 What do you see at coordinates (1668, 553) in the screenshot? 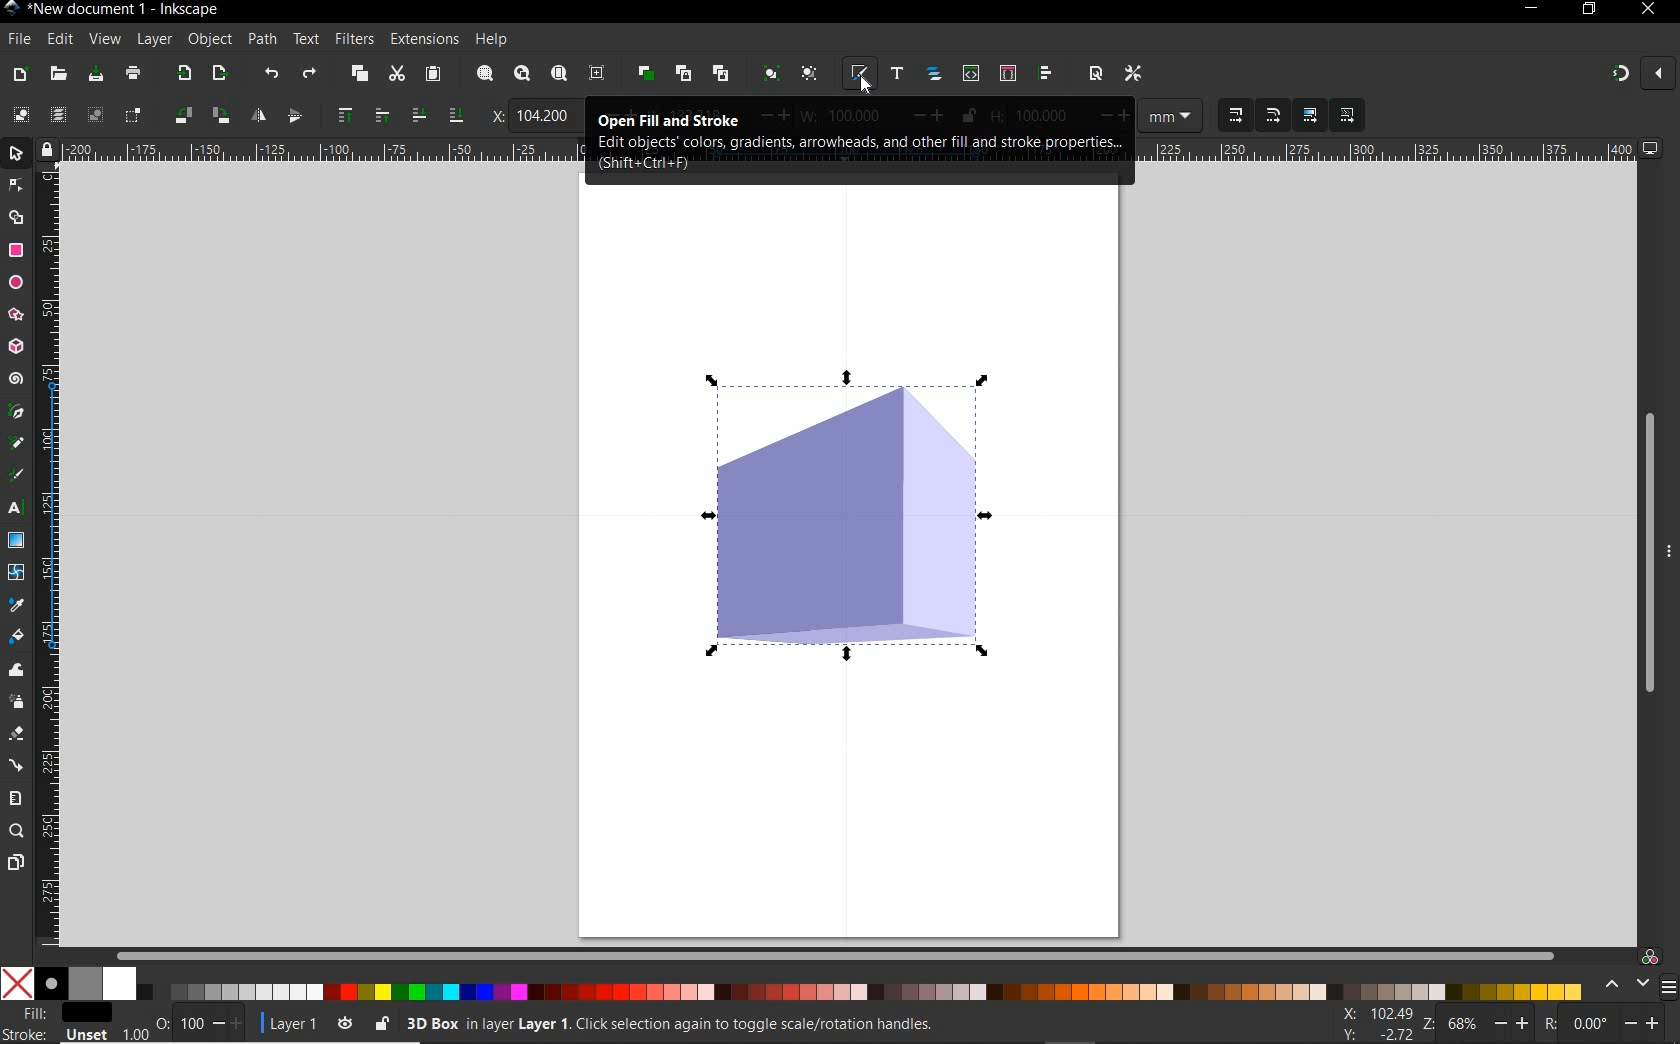
I see `more options` at bounding box center [1668, 553].